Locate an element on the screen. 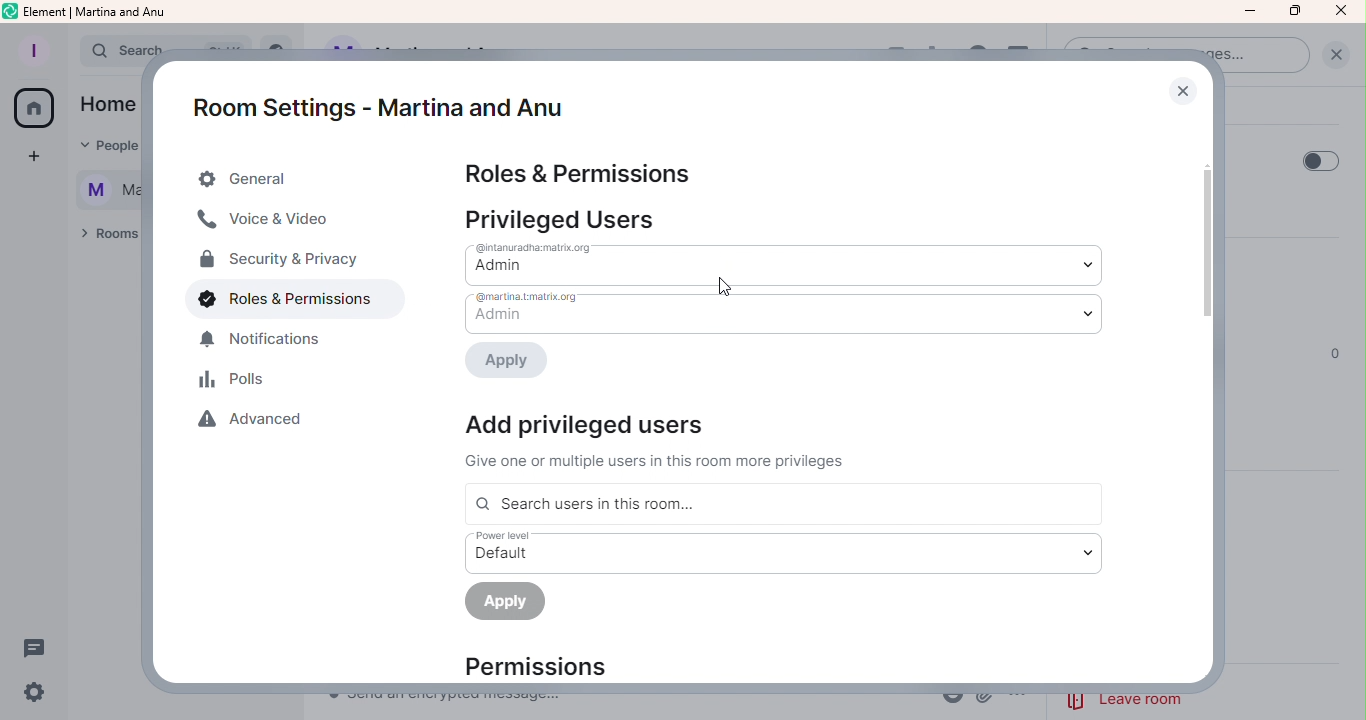 This screenshot has height=720, width=1366. Polls is located at coordinates (237, 382).